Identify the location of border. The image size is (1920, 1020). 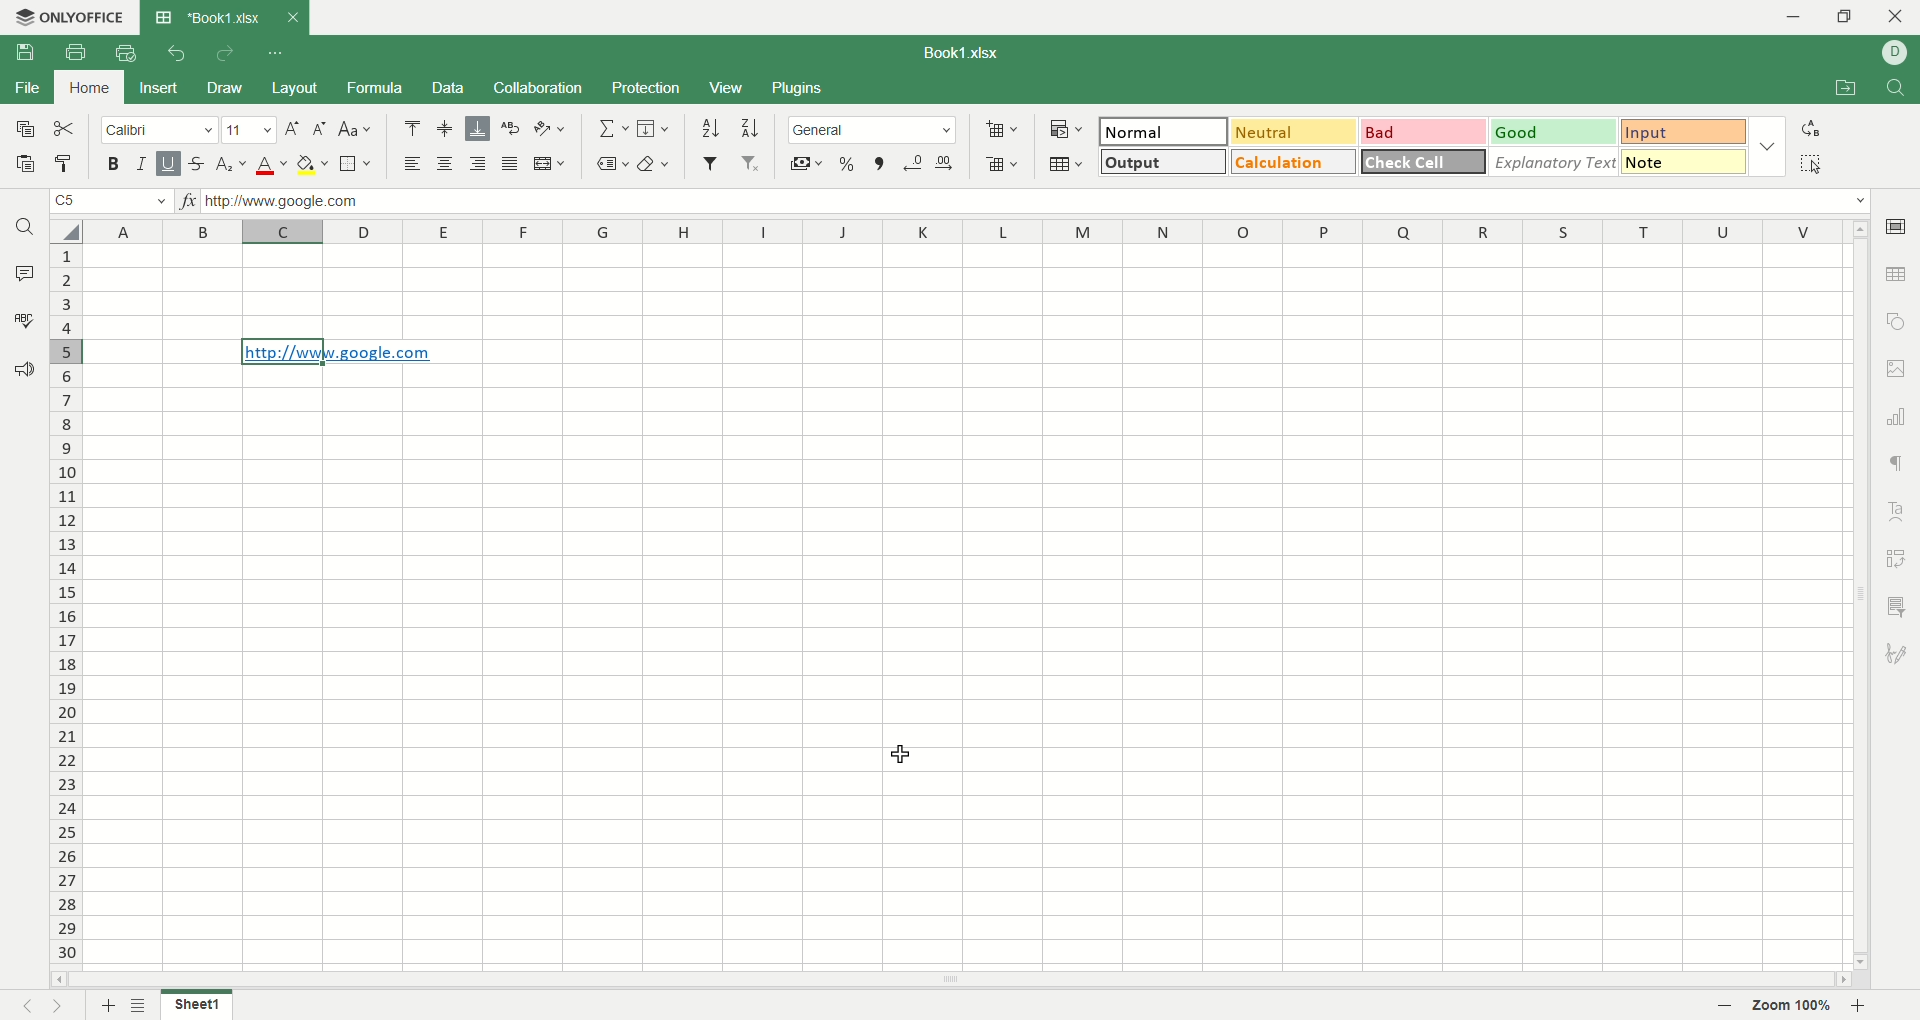
(356, 165).